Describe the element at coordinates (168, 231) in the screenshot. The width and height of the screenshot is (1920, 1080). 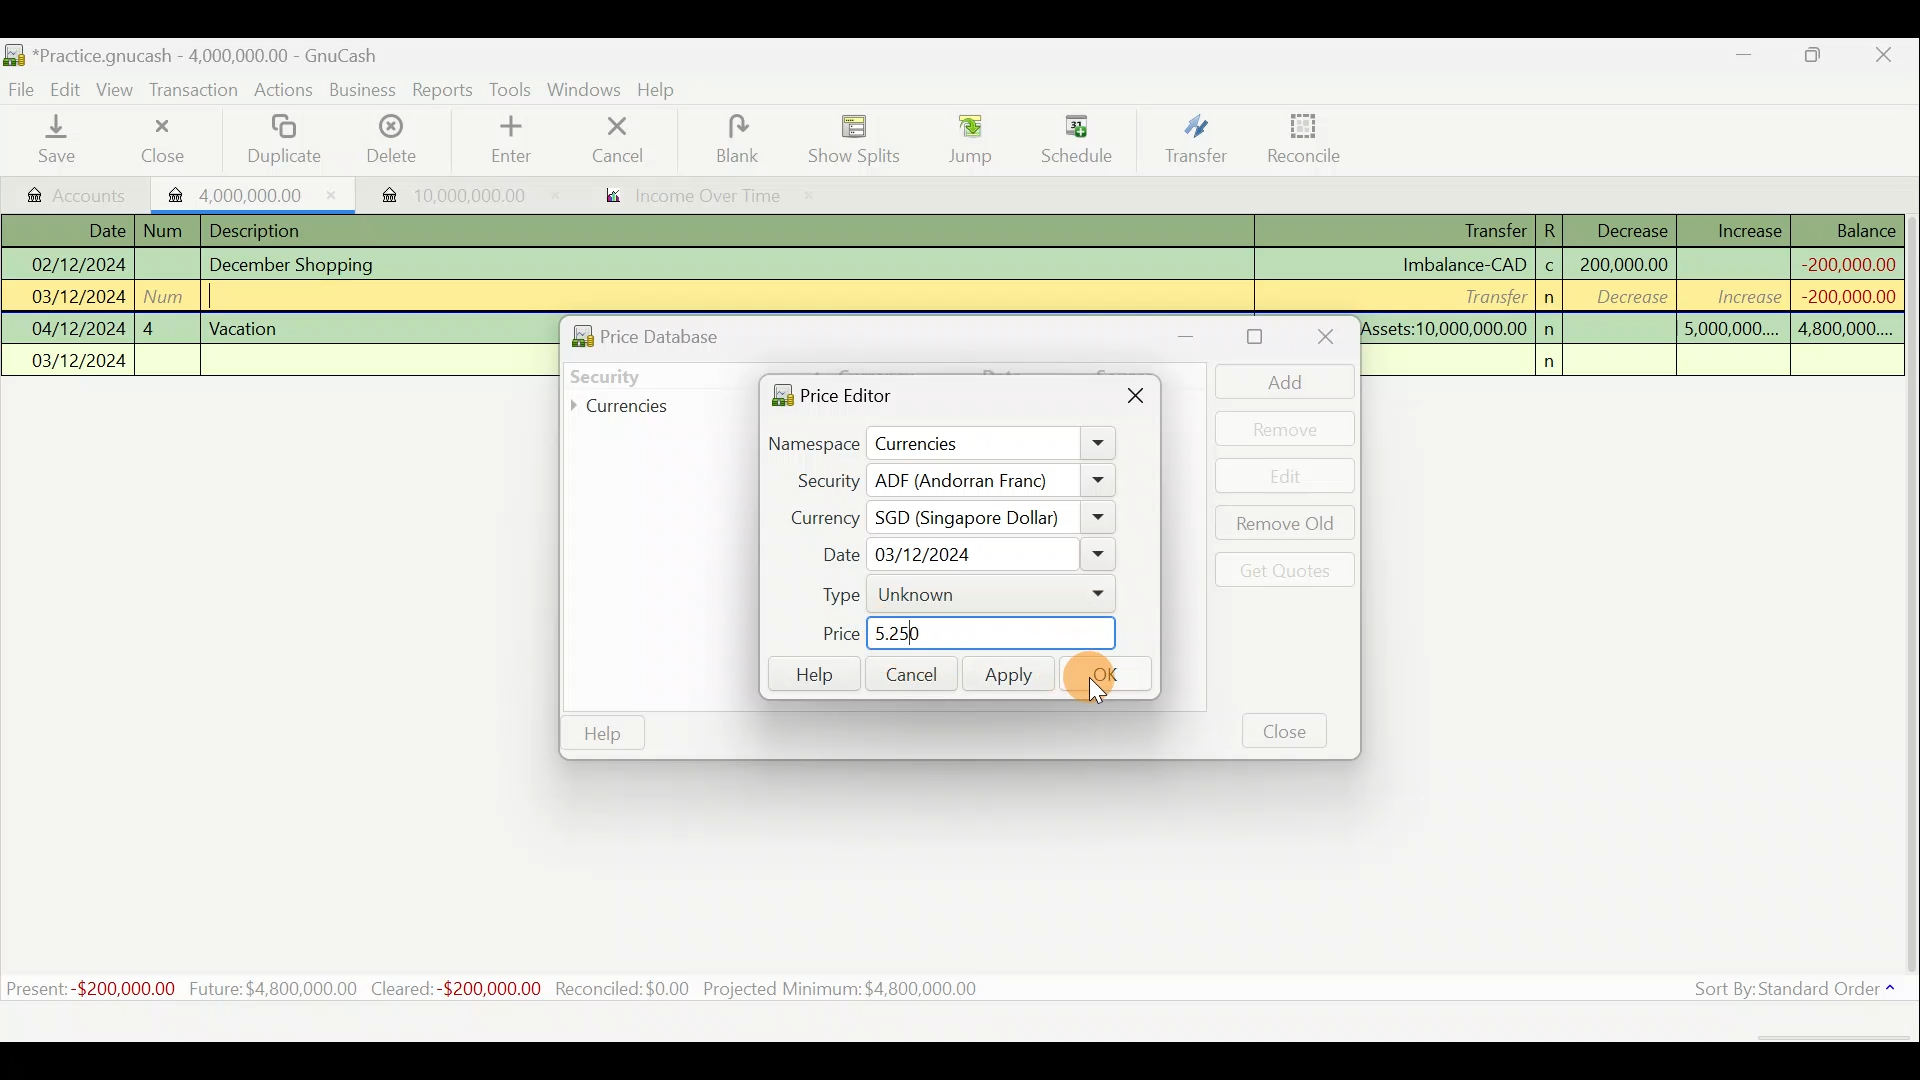
I see `num` at that location.